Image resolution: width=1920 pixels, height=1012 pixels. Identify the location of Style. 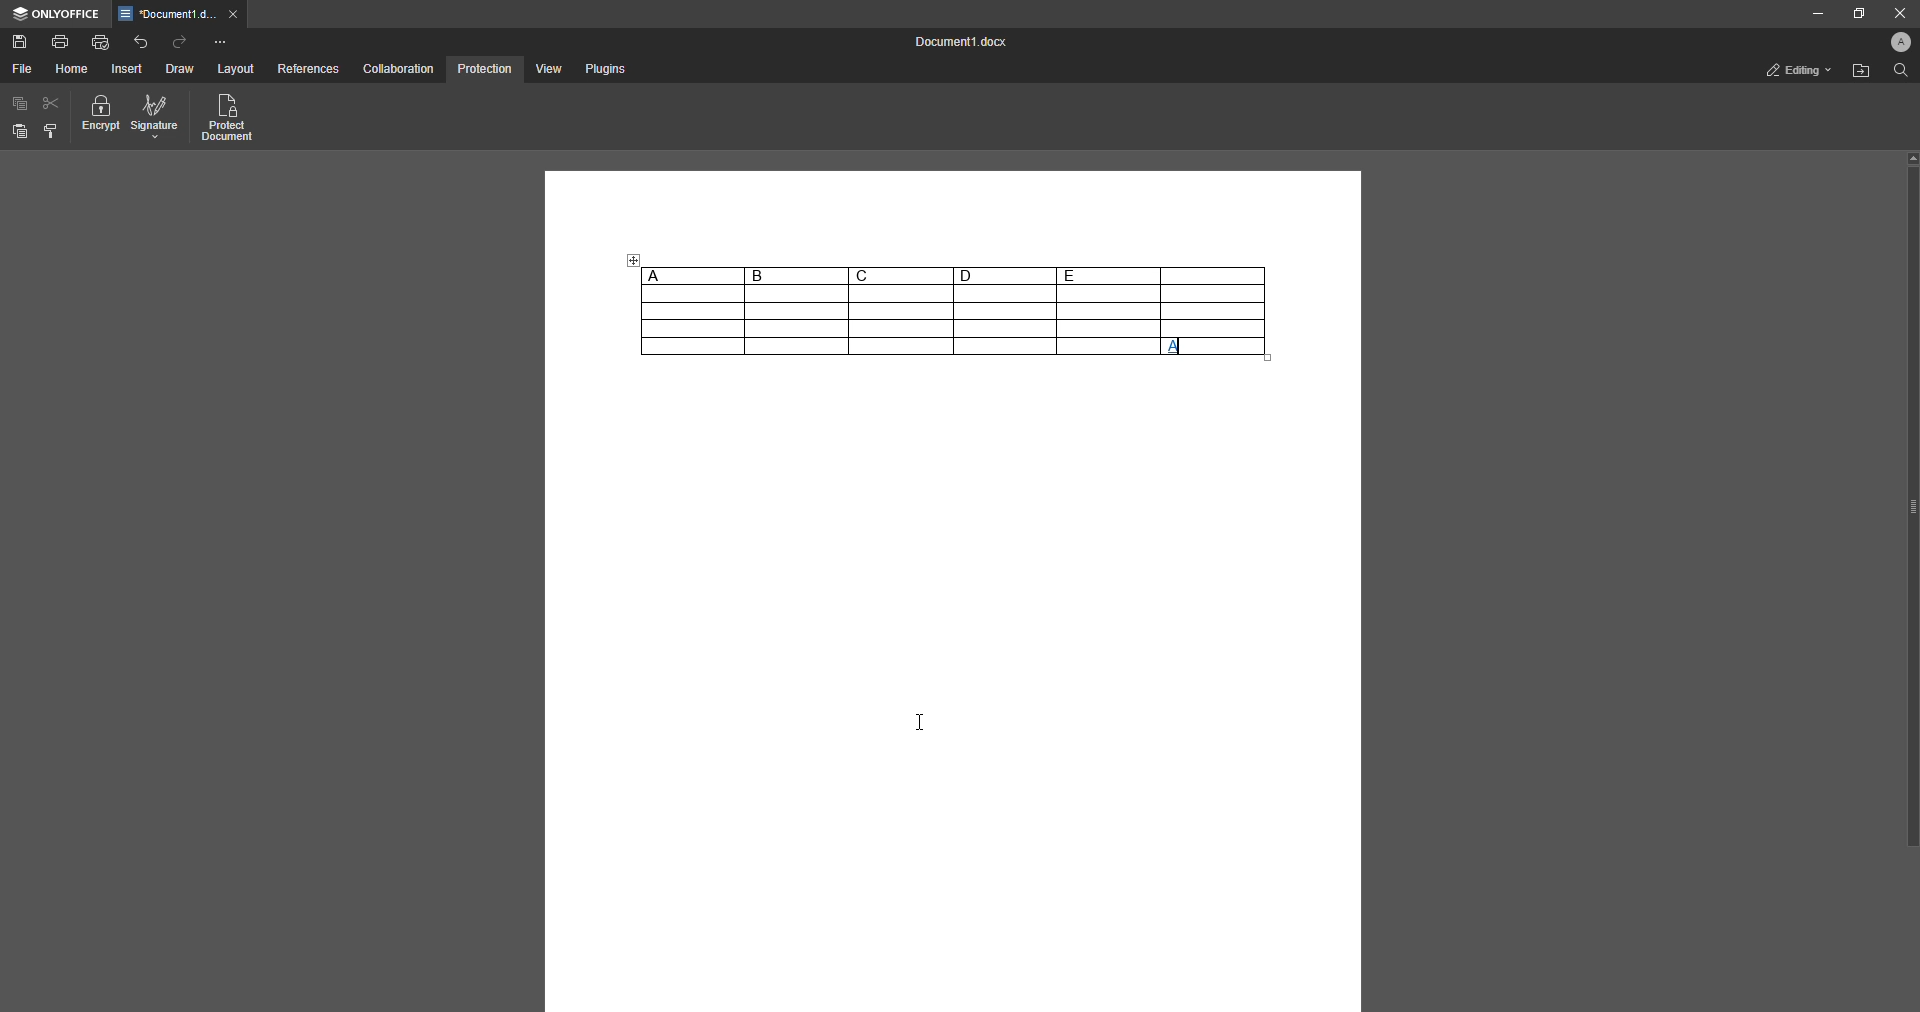
(52, 131).